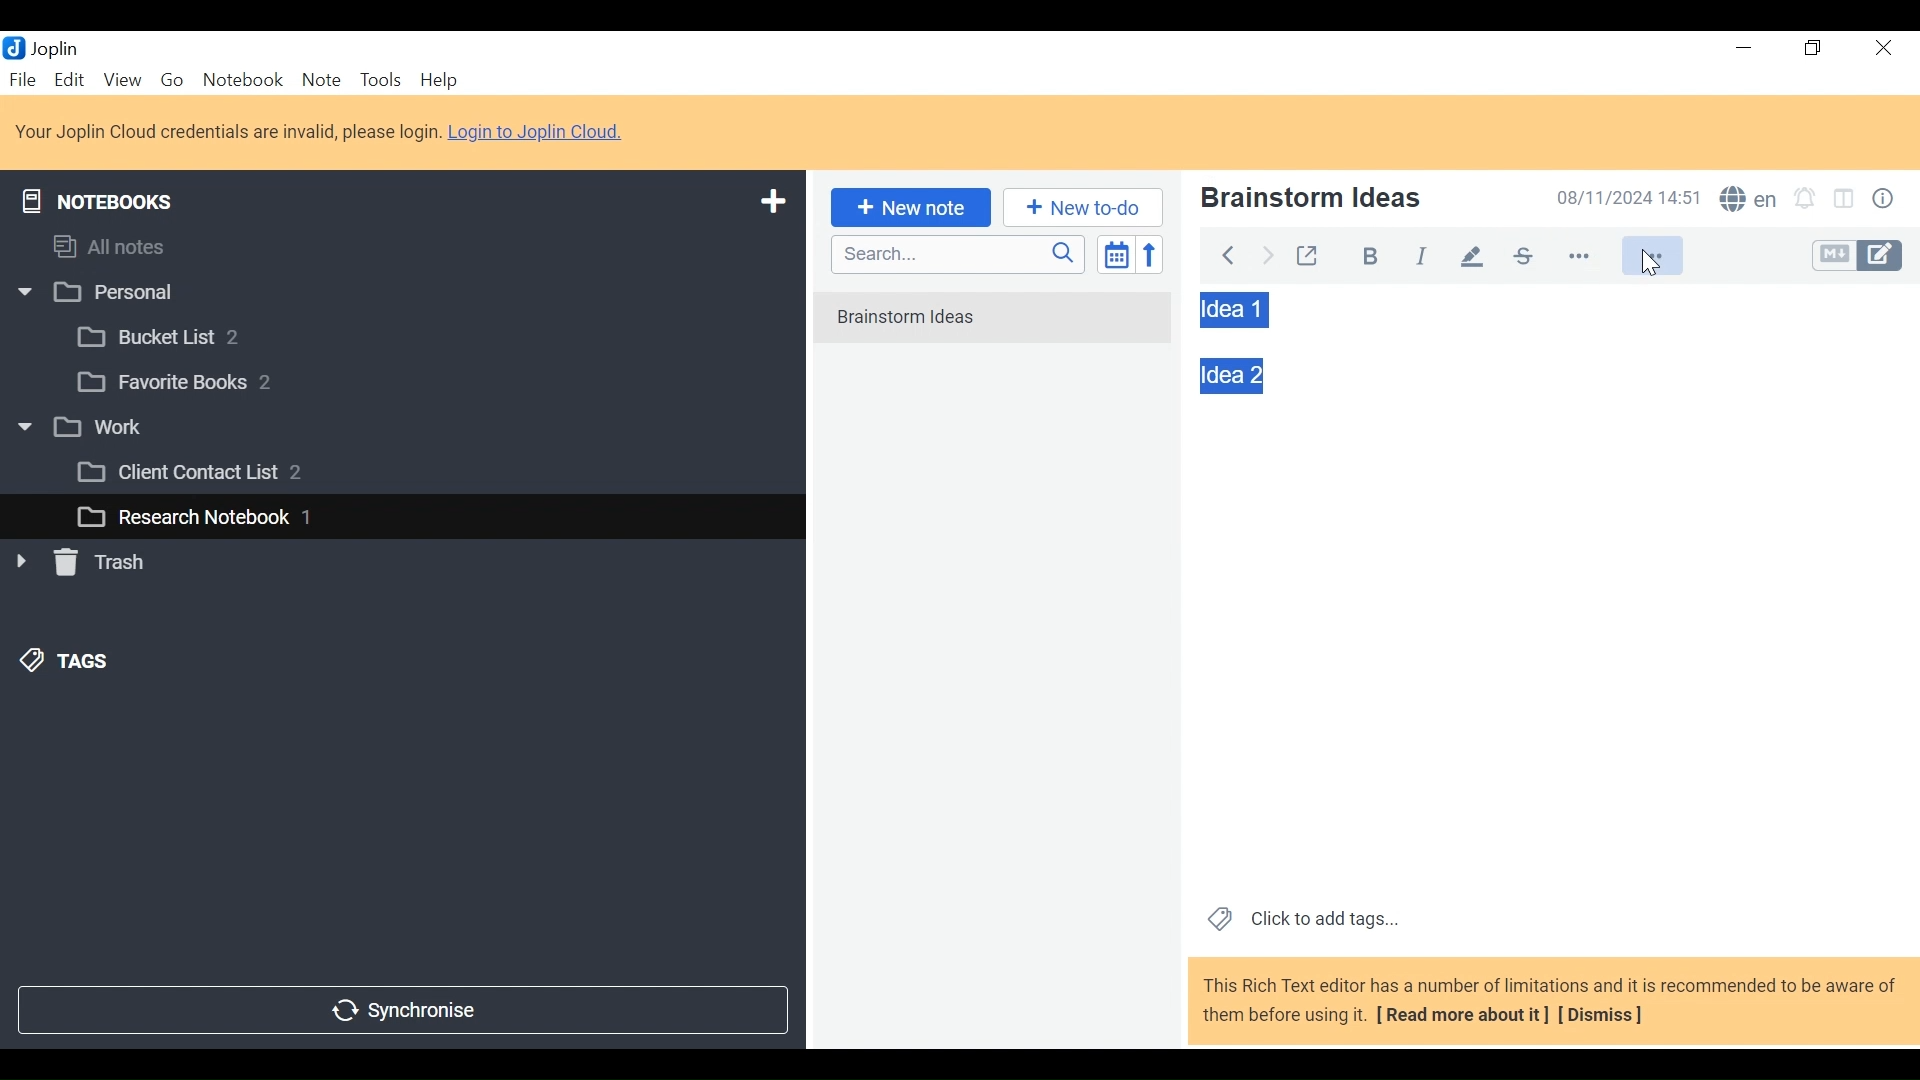  Describe the element at coordinates (1815, 49) in the screenshot. I see `Restore` at that location.